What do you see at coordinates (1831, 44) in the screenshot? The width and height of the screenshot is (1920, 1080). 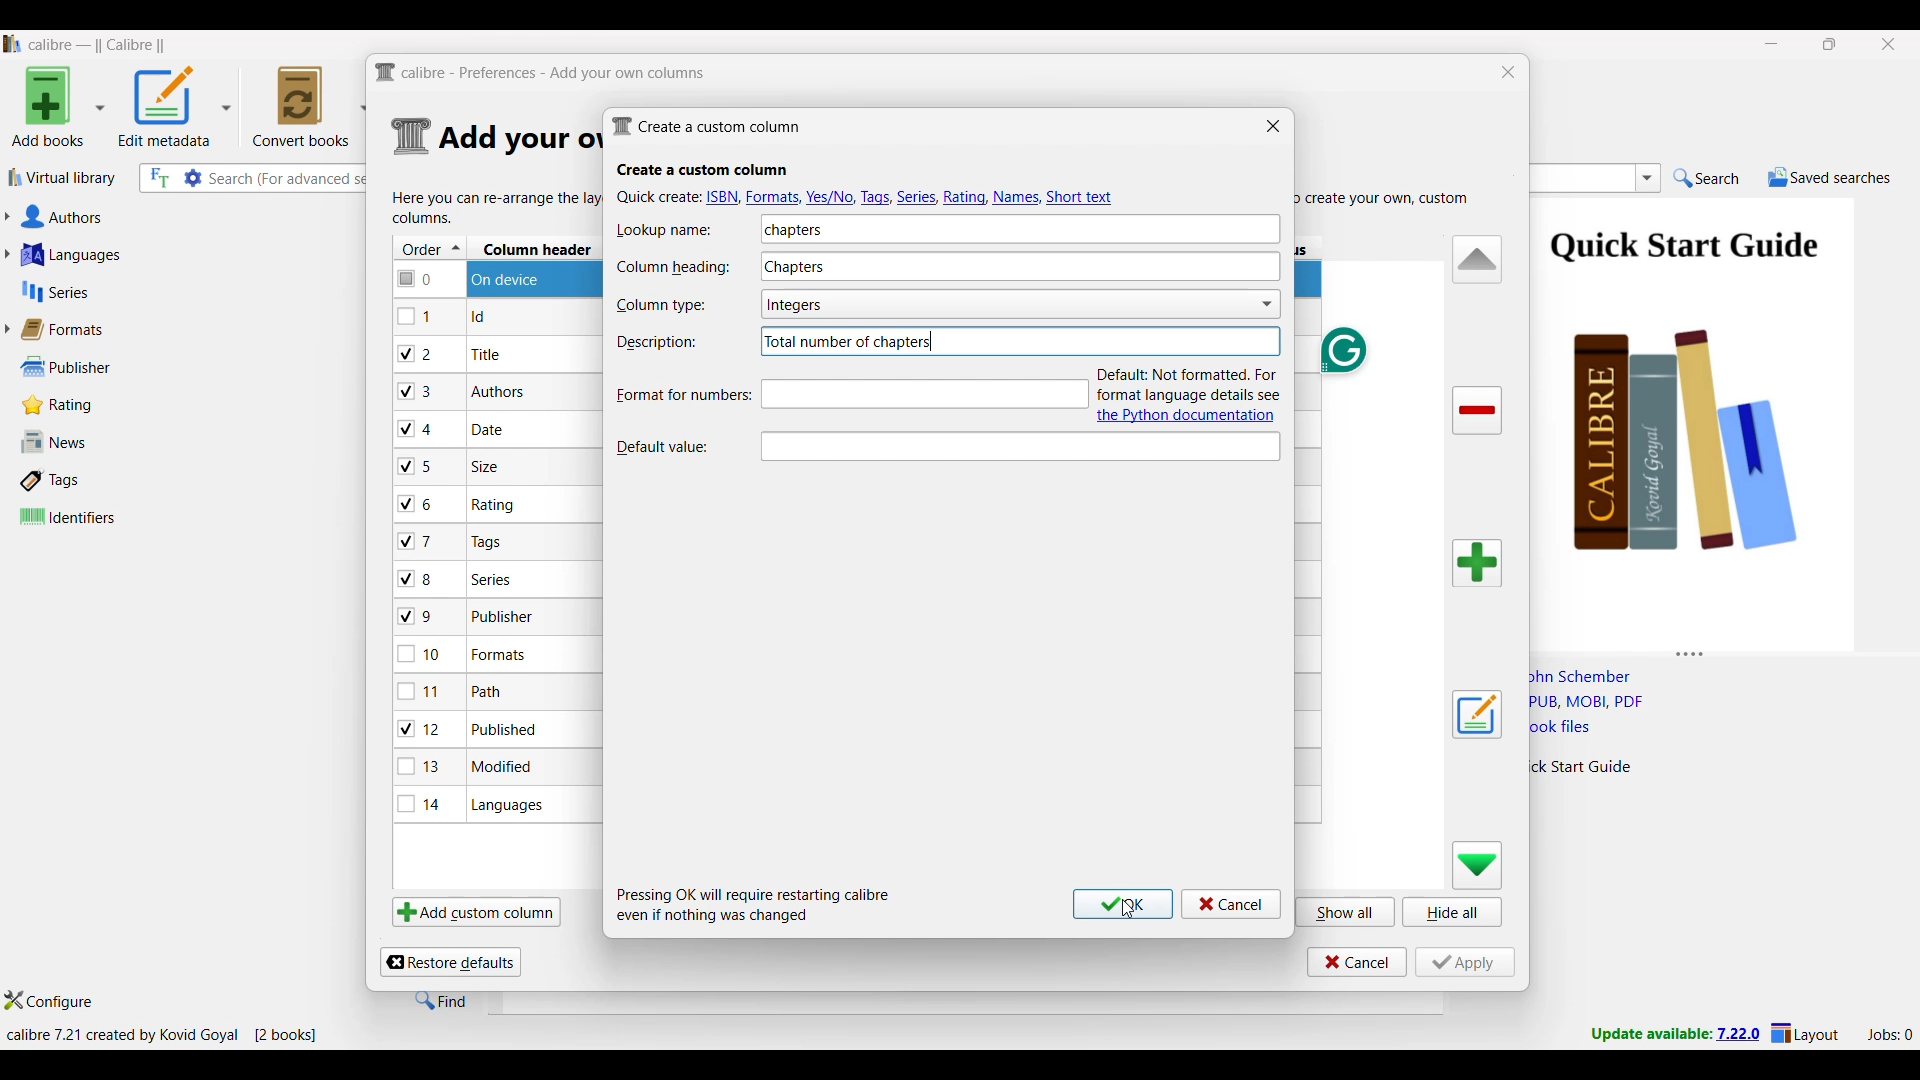 I see `Show interface in a smaller tab` at bounding box center [1831, 44].